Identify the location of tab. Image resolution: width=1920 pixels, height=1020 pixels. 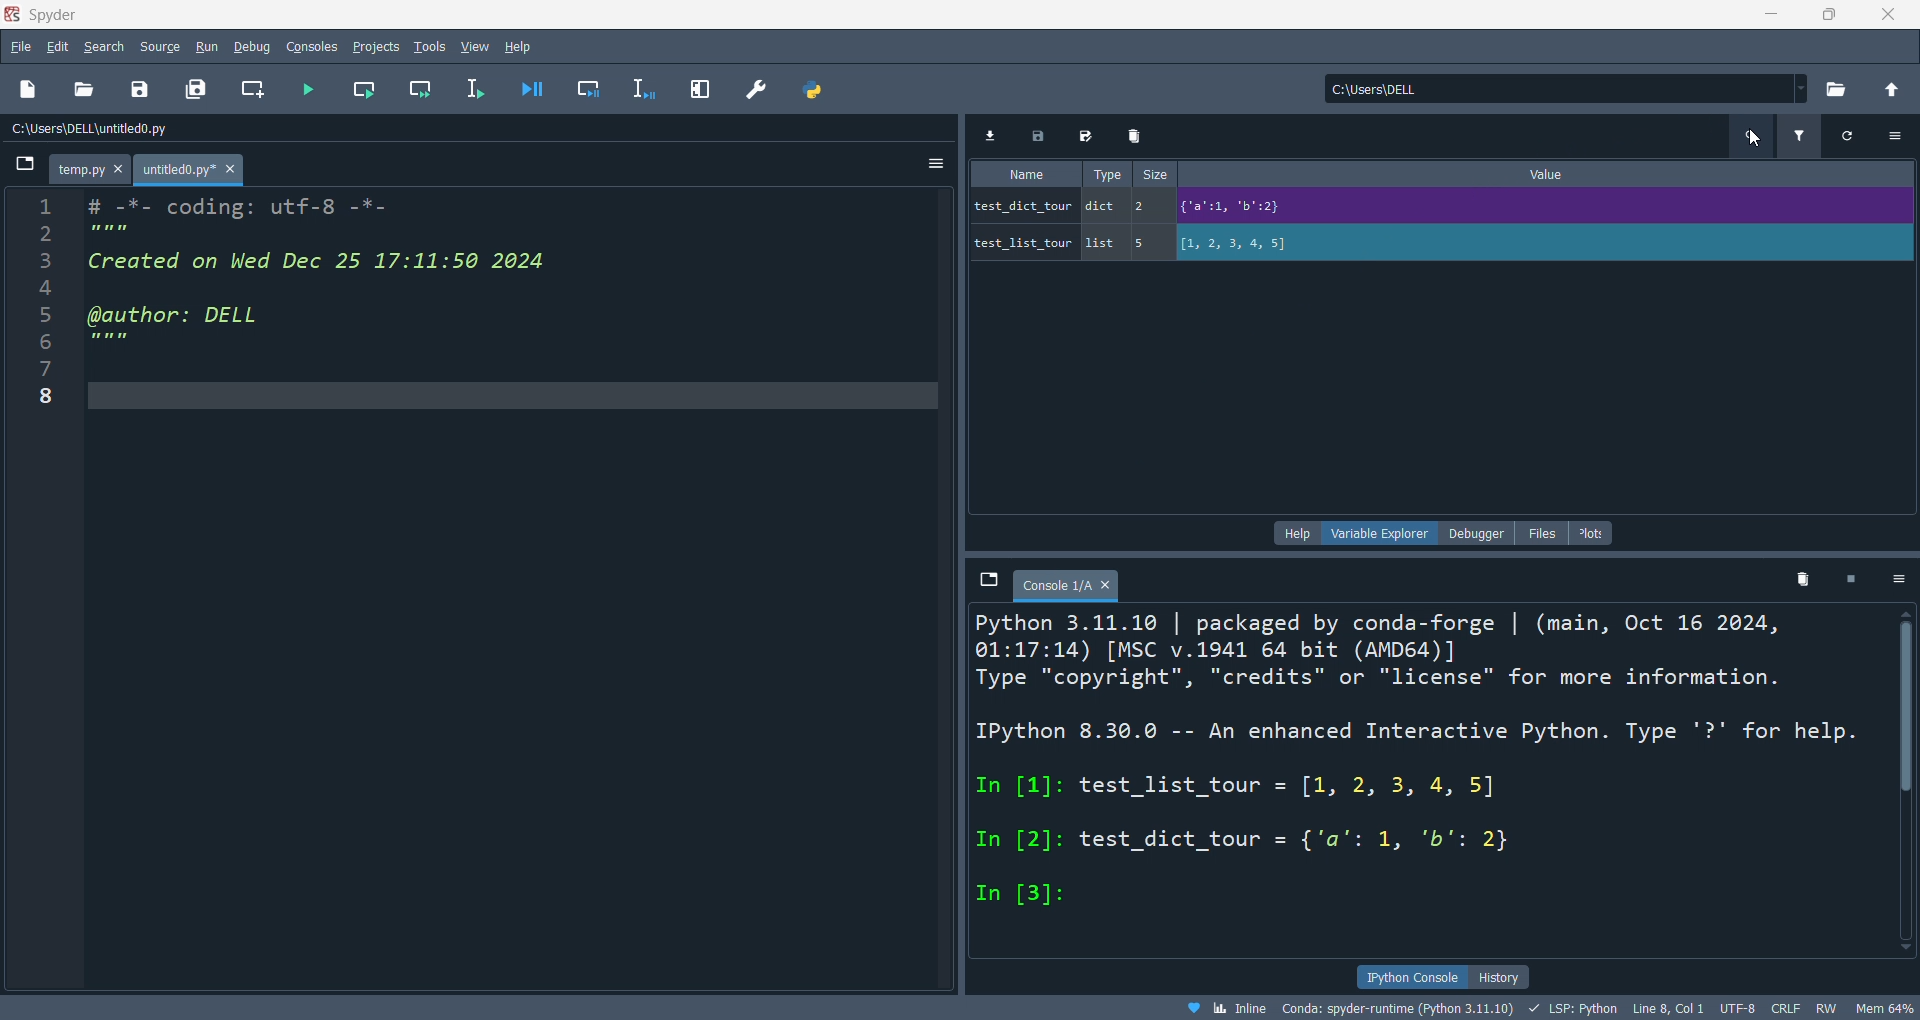
(84, 169).